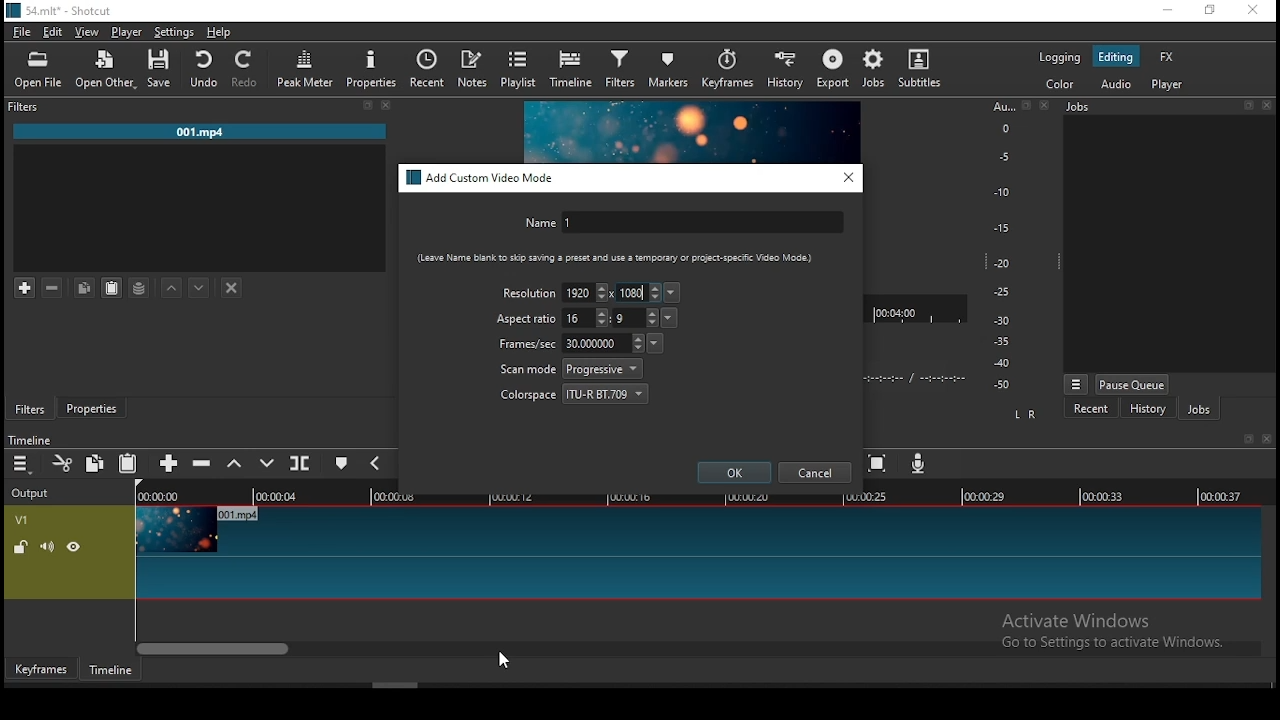 This screenshot has height=720, width=1280. I want to click on frames/sec, so click(569, 343).